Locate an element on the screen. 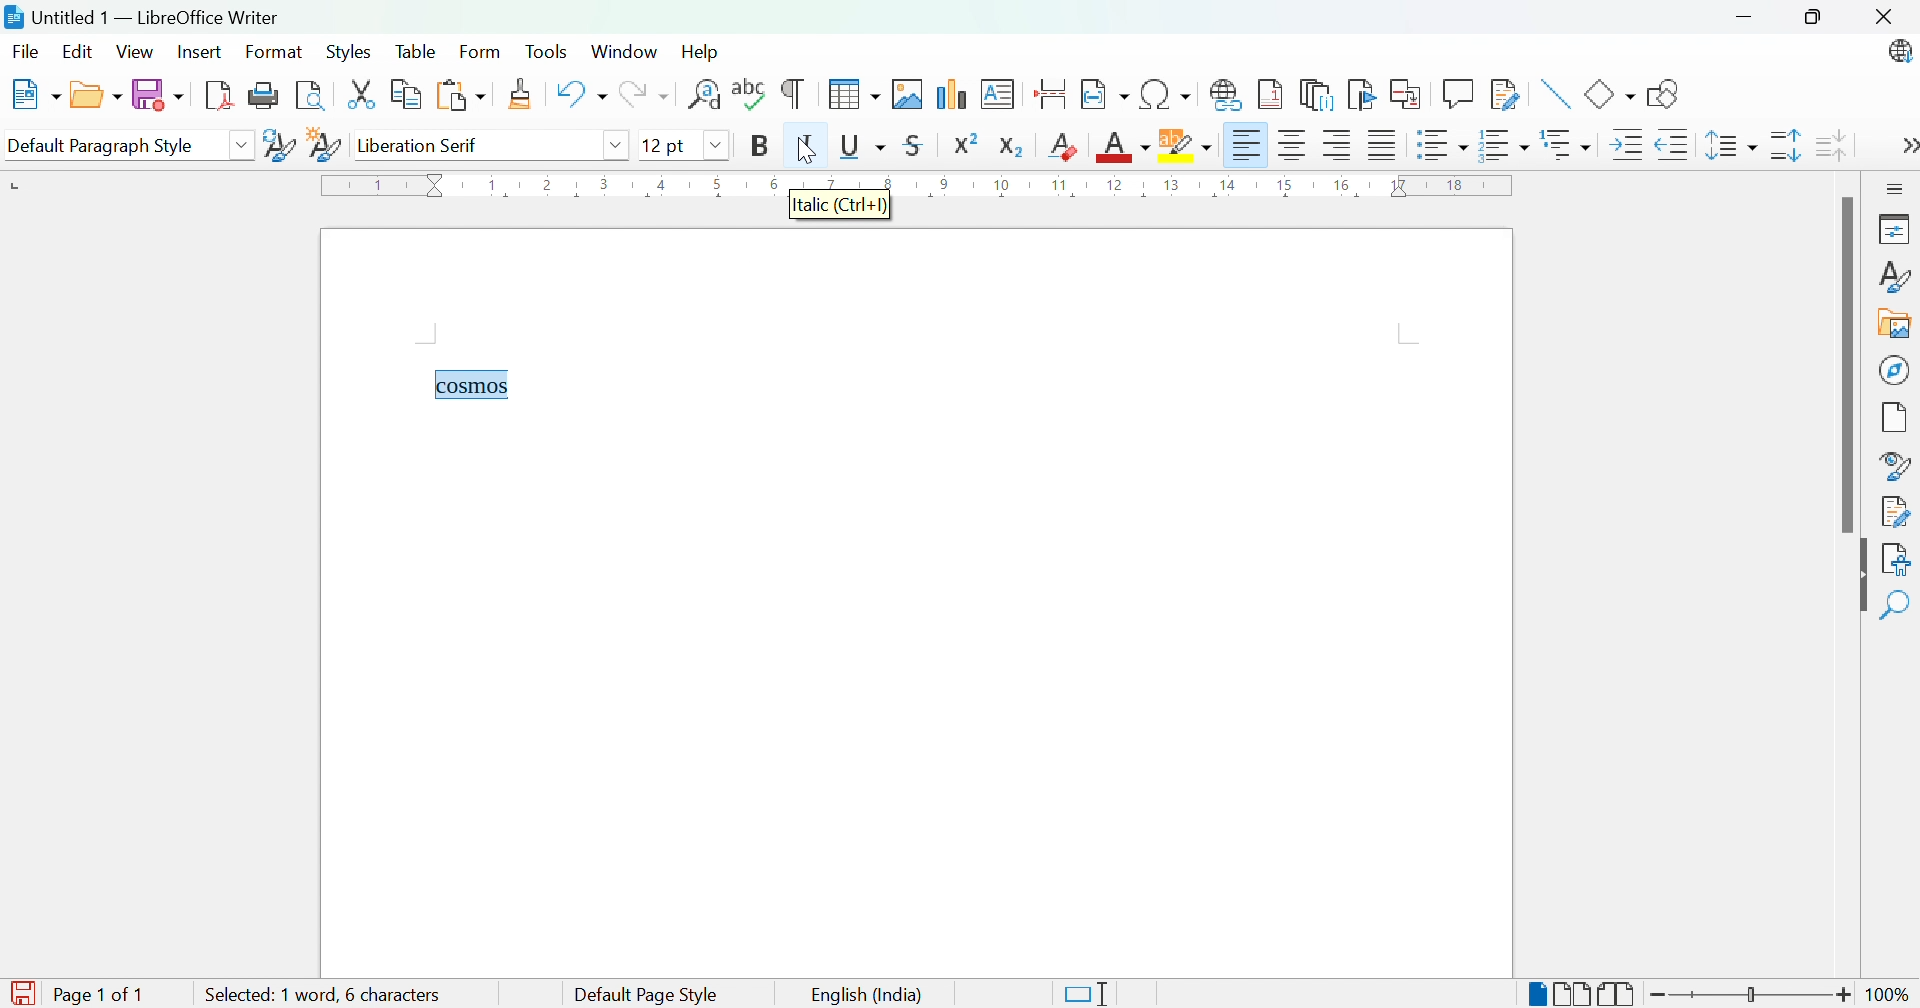 The height and width of the screenshot is (1008, 1920). Find and replace is located at coordinates (705, 96).